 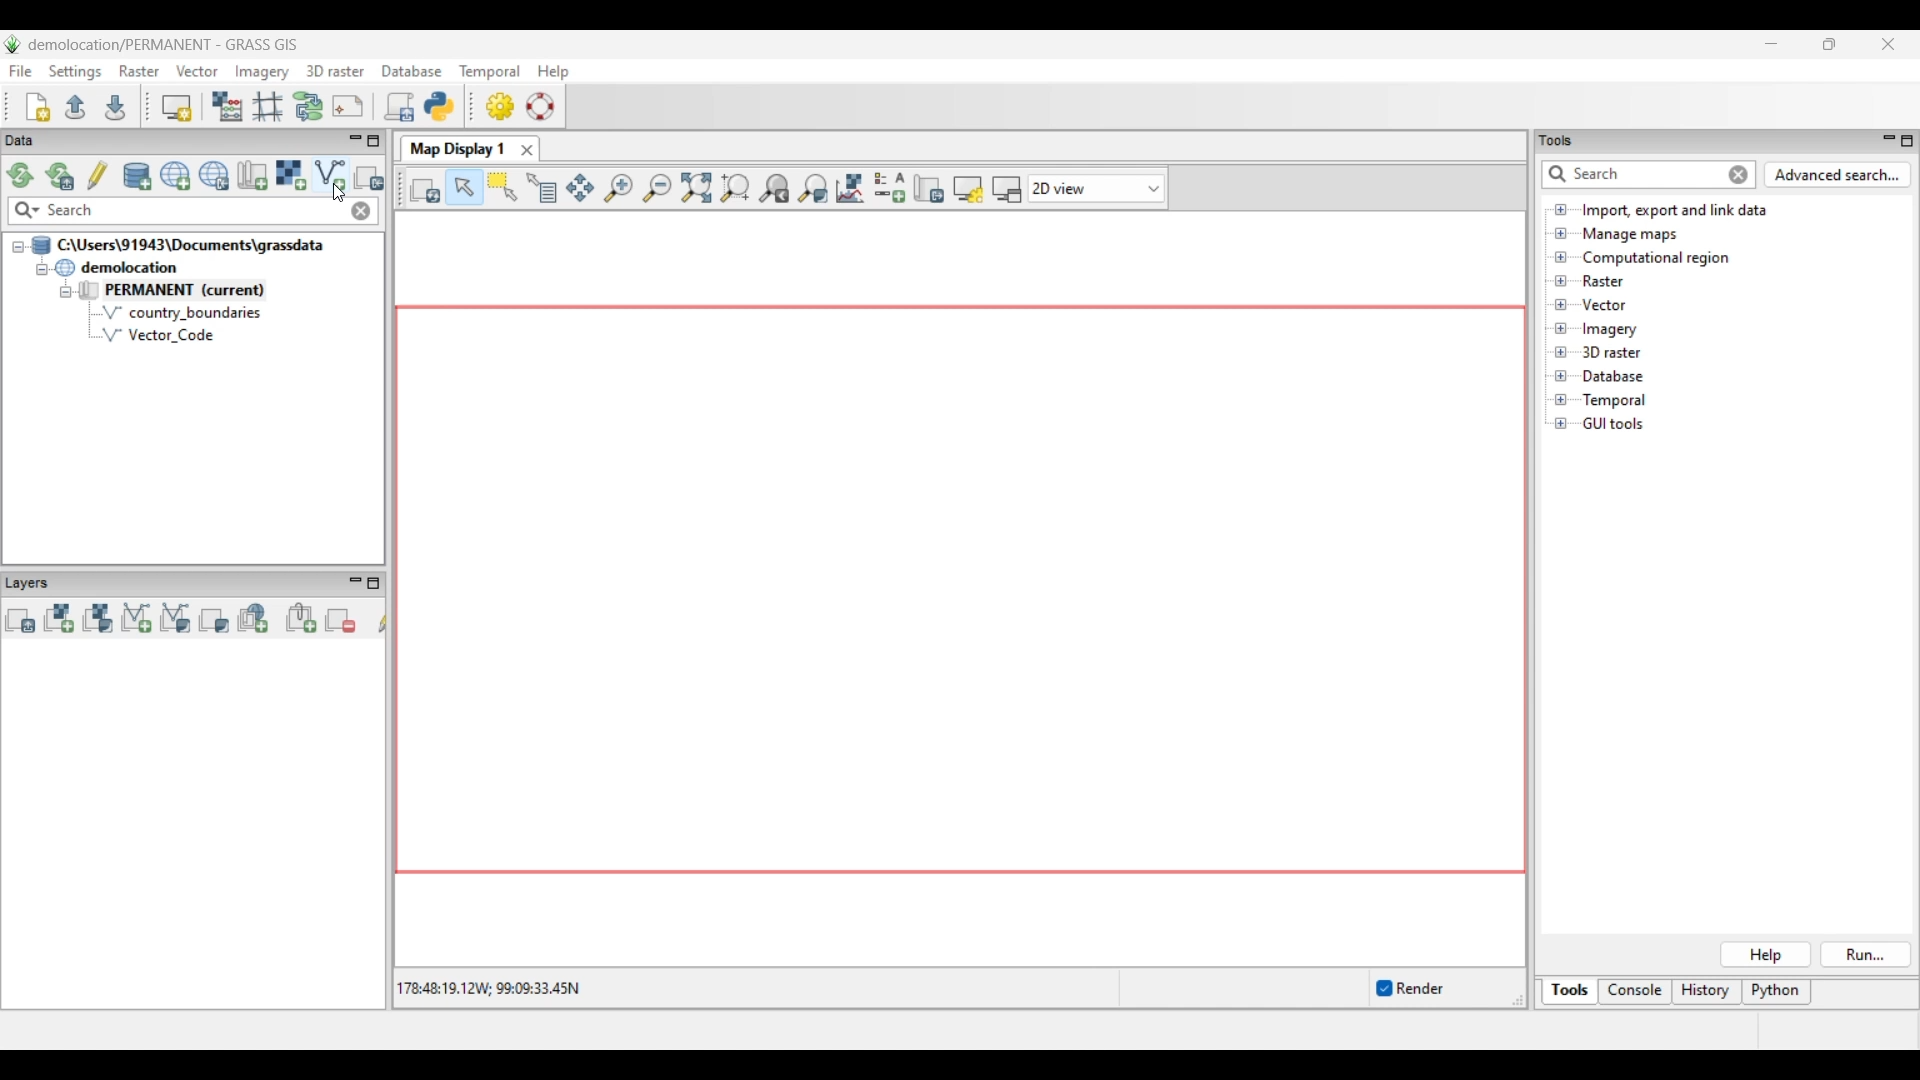 What do you see at coordinates (734, 188) in the screenshot?
I see `Zoom to computational region extent` at bounding box center [734, 188].